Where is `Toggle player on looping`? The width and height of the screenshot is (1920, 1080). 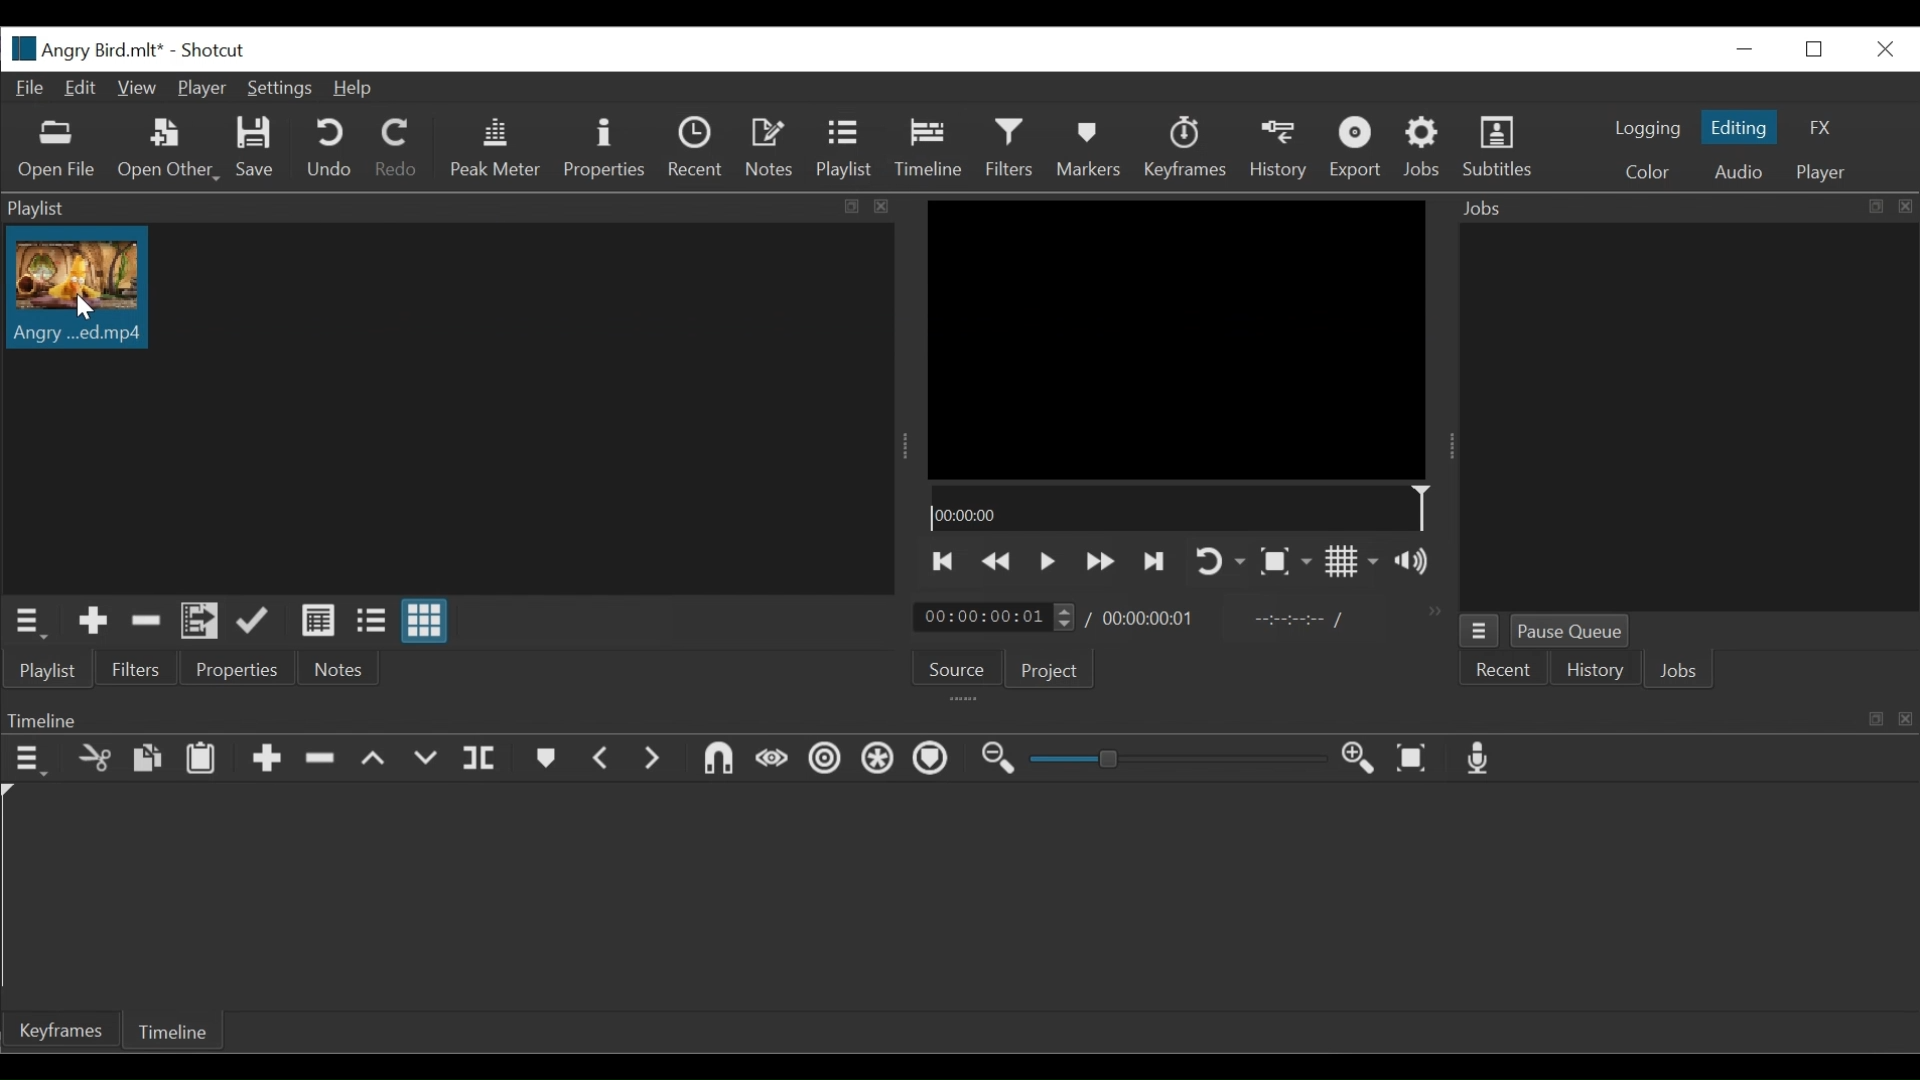
Toggle player on looping is located at coordinates (1222, 562).